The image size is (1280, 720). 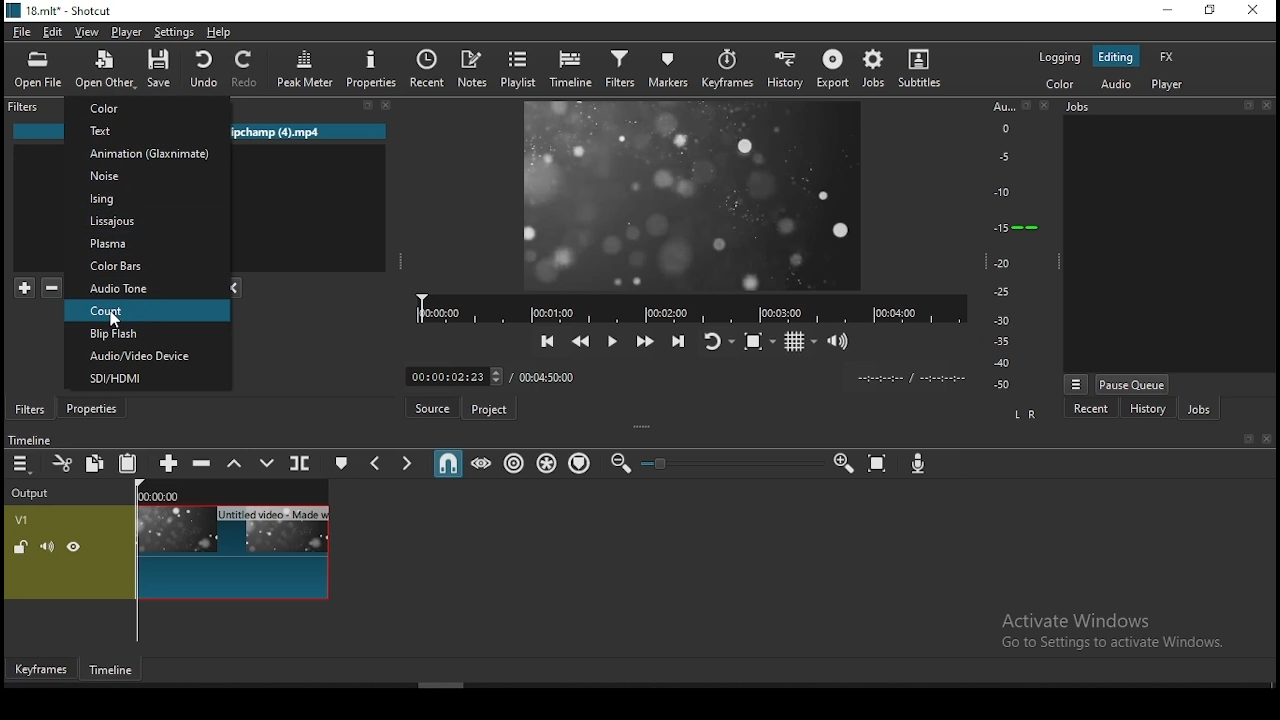 What do you see at coordinates (1075, 381) in the screenshot?
I see `view menu` at bounding box center [1075, 381].